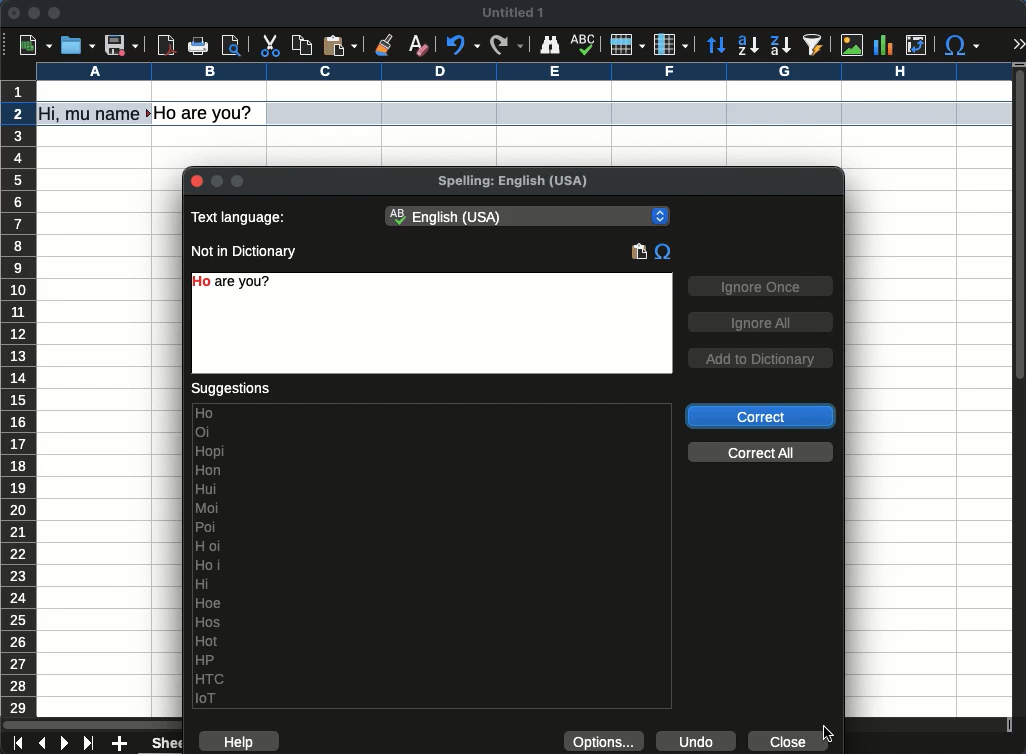 Image resolution: width=1026 pixels, height=754 pixels. I want to click on Hon, so click(211, 470).